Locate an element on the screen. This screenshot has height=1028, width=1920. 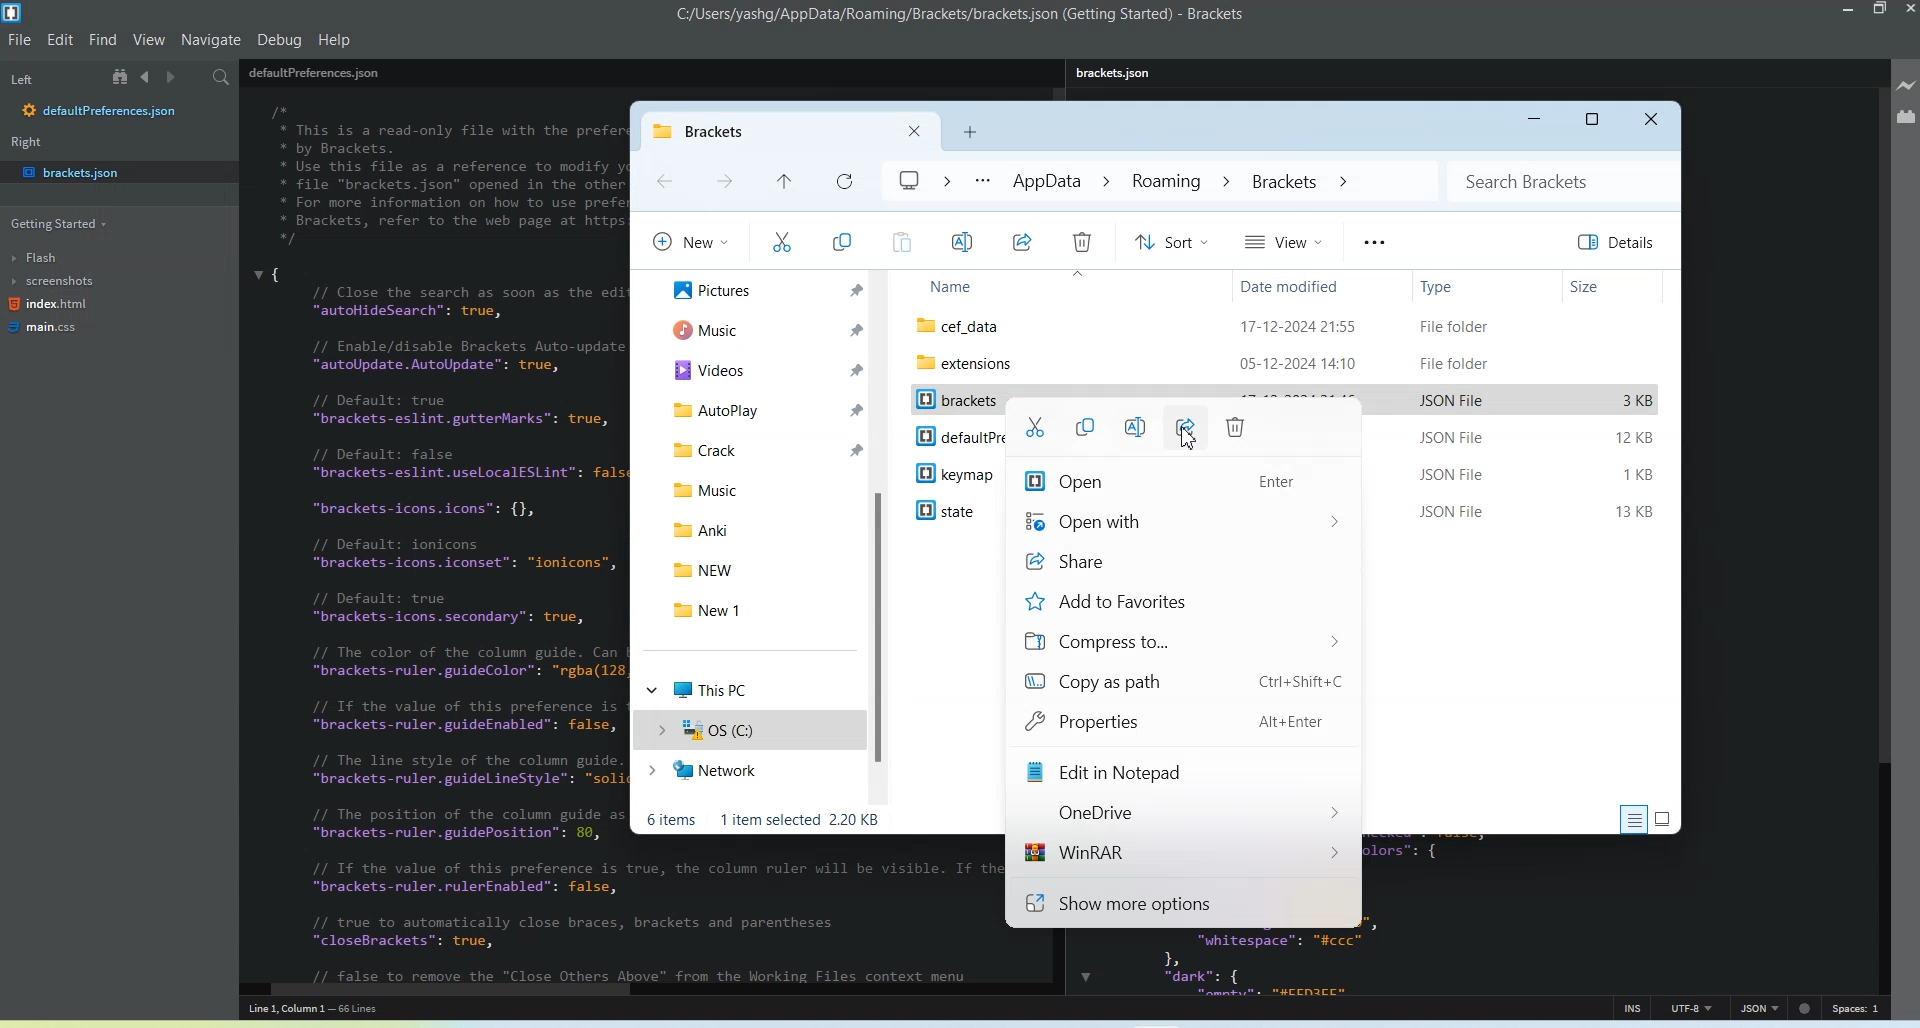
index.html is located at coordinates (48, 307).